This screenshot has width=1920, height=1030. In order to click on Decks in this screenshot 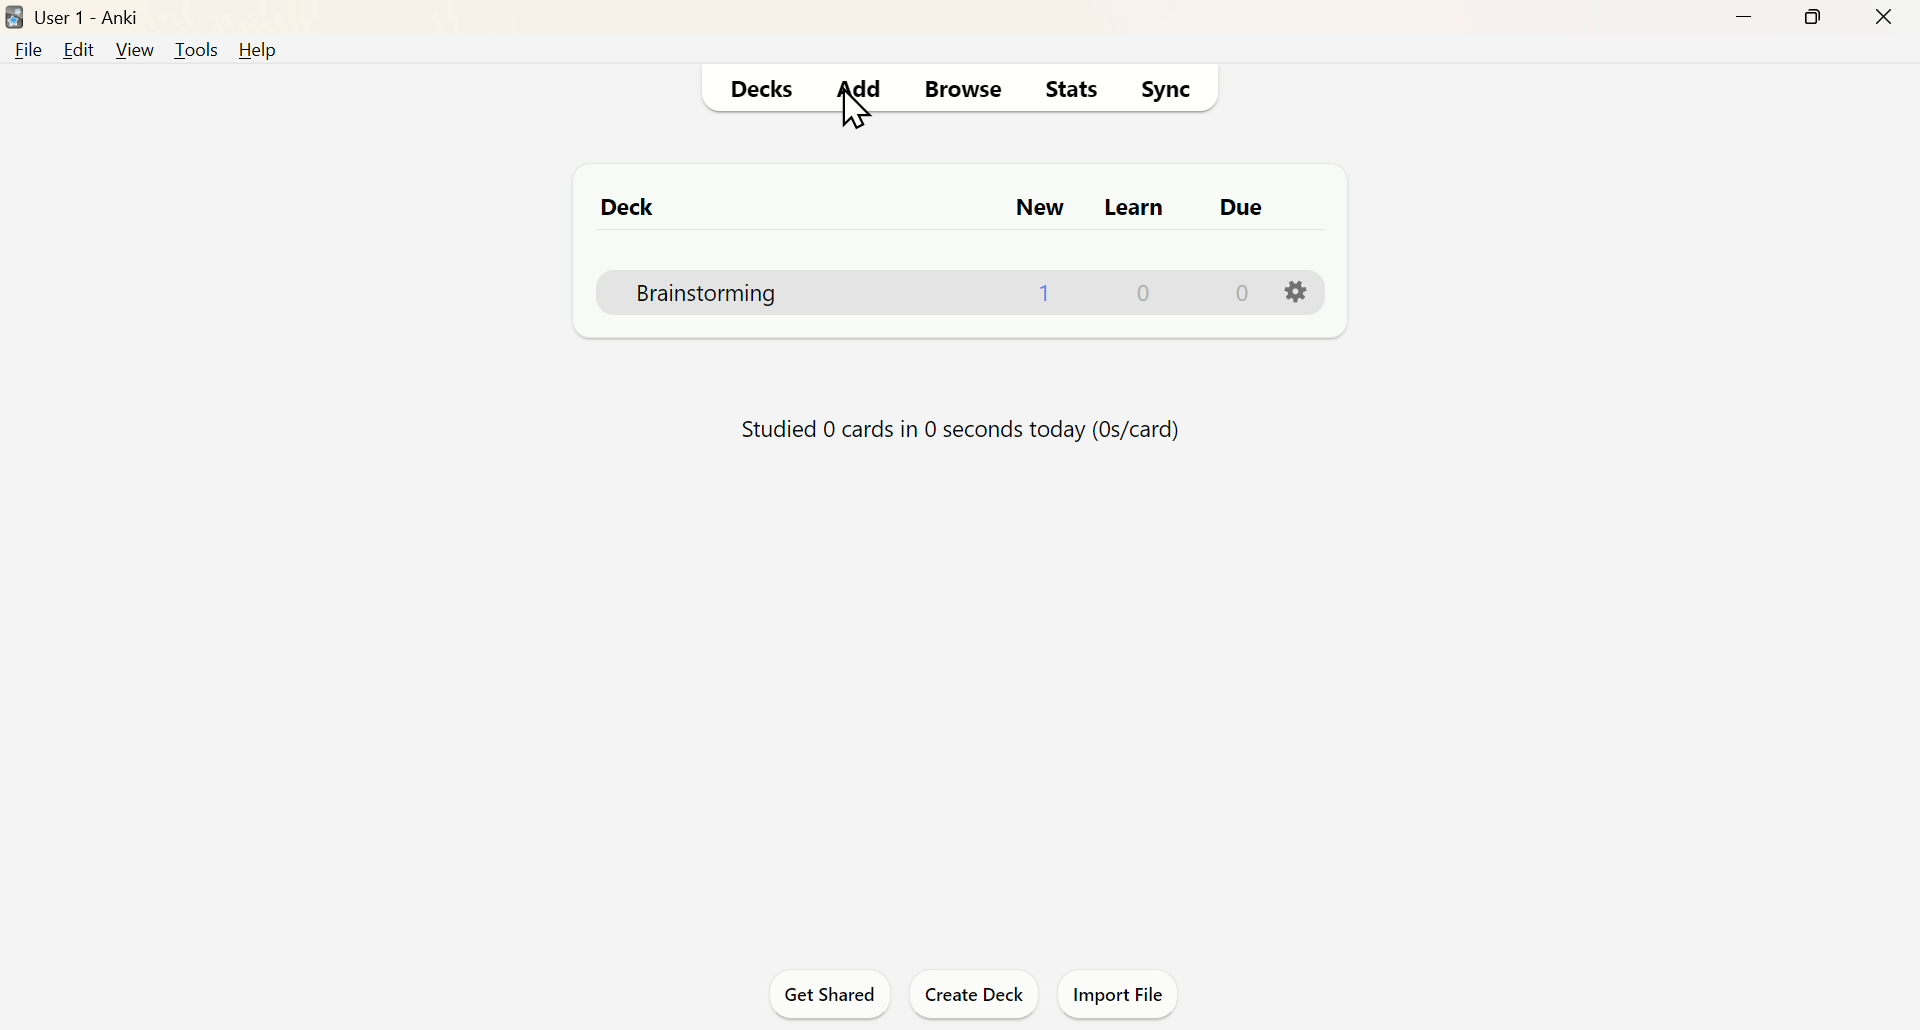, I will do `click(757, 88)`.